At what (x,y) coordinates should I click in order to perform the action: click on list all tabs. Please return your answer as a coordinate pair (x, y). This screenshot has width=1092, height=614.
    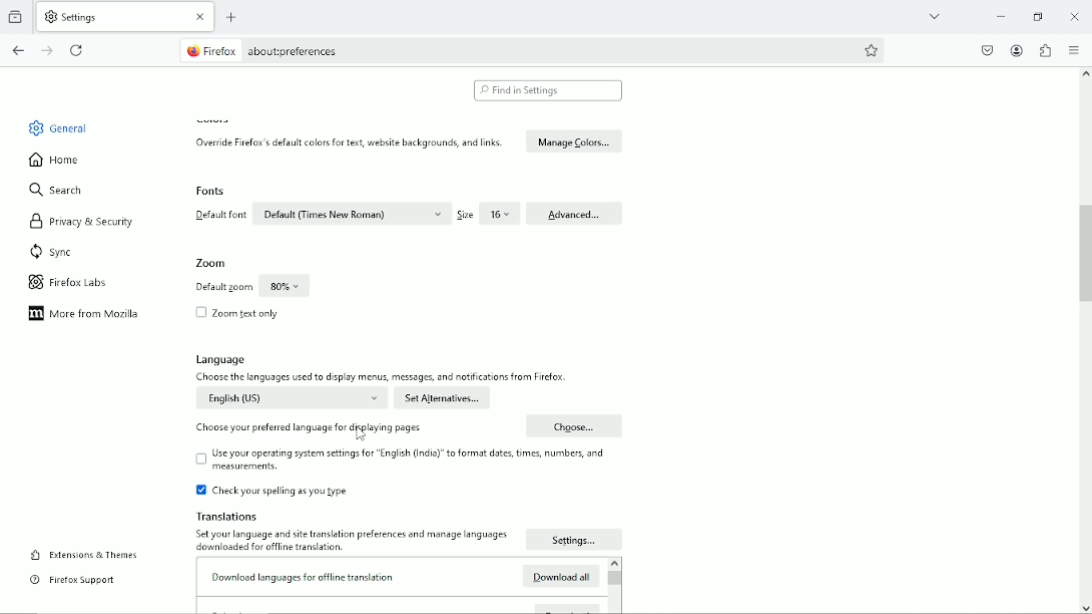
    Looking at the image, I should click on (936, 16).